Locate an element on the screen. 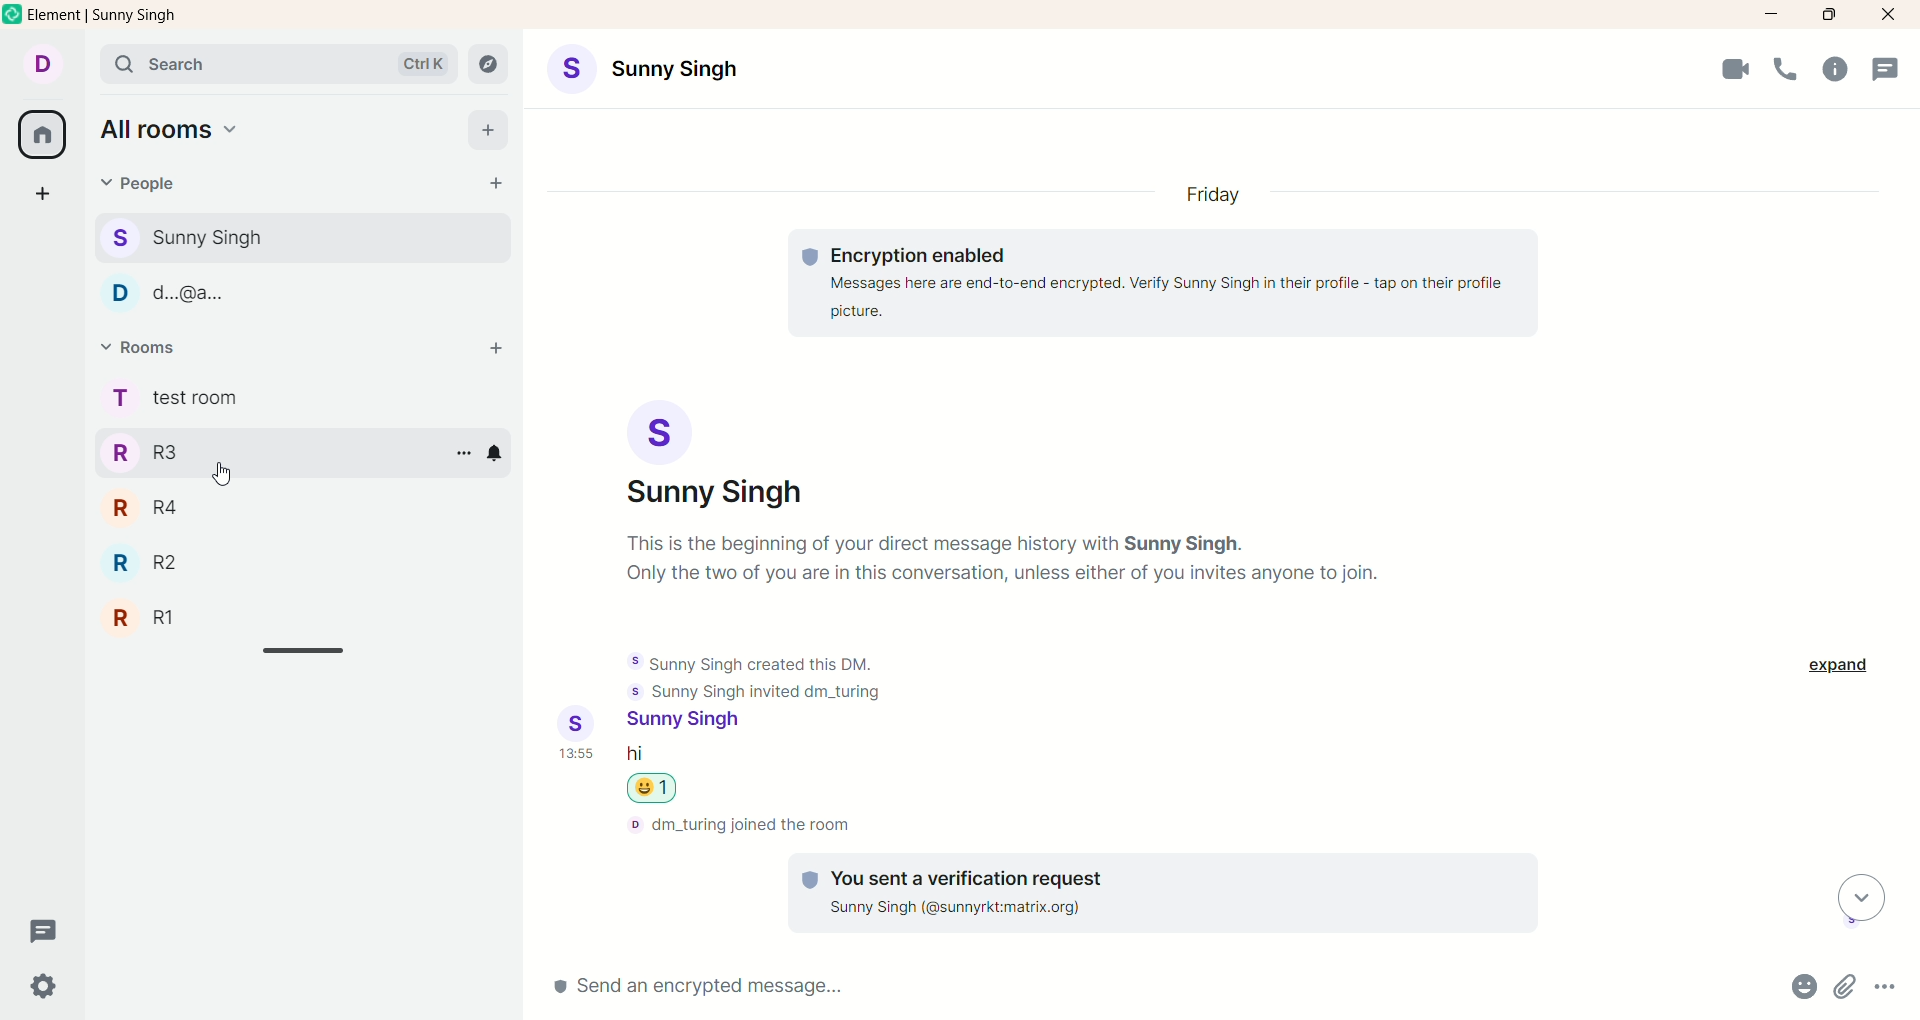 The image size is (1920, 1020). explore rooms is located at coordinates (489, 66).